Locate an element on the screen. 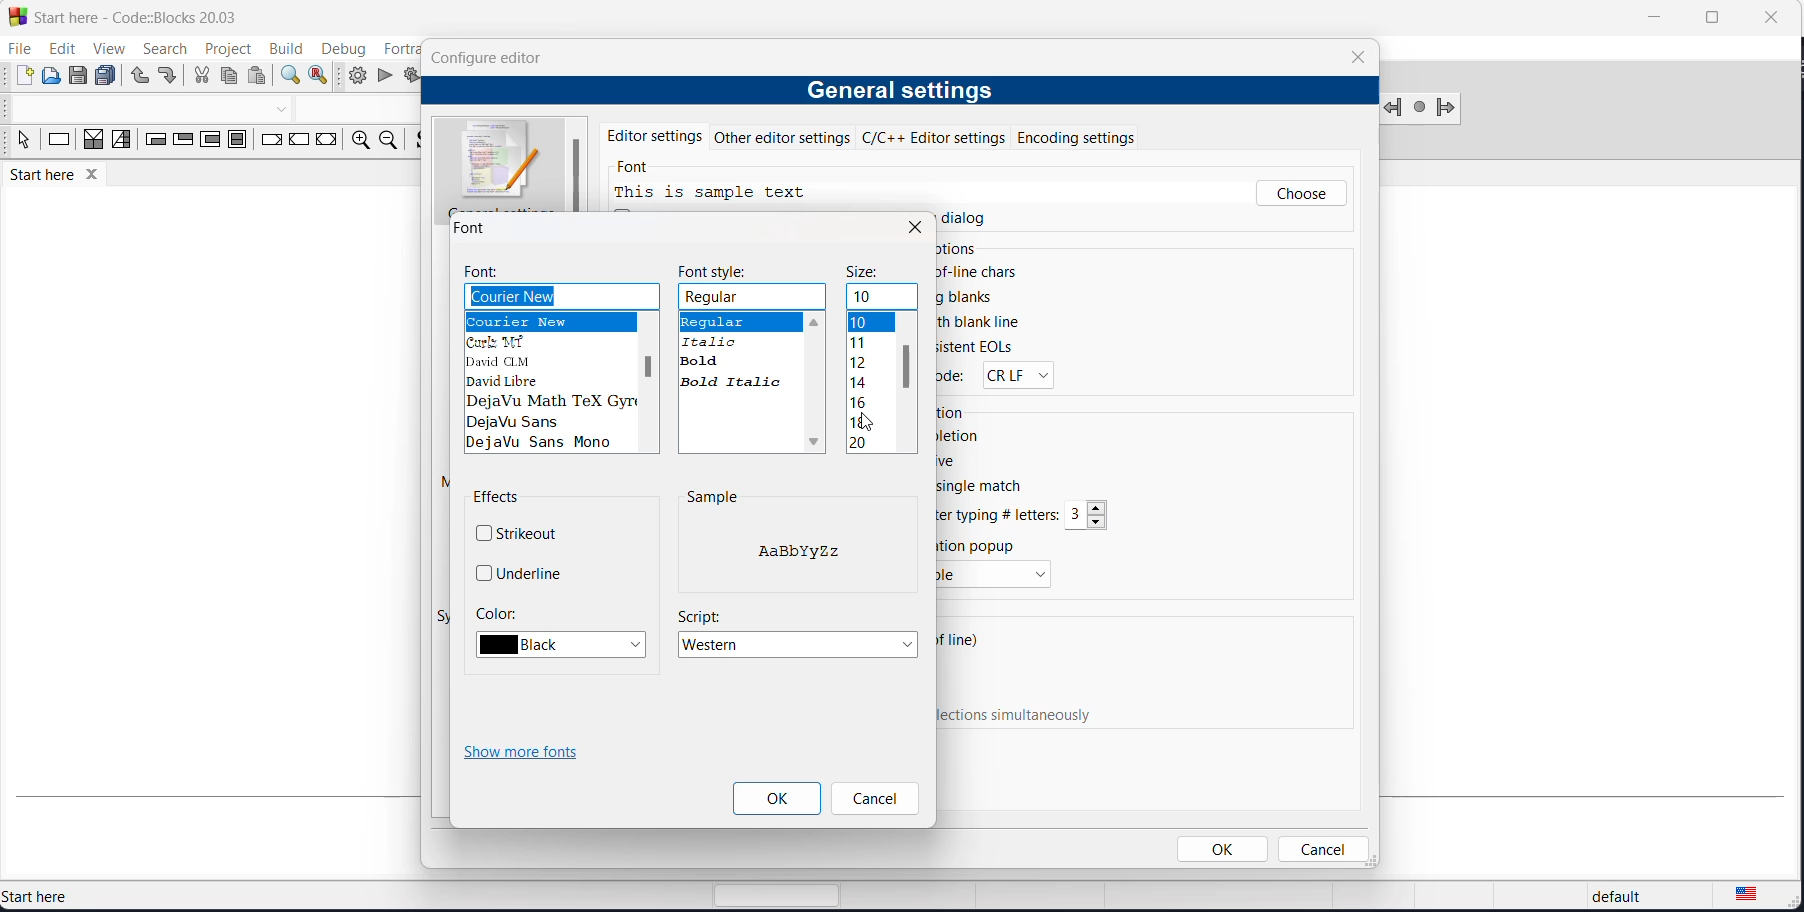 This screenshot has height=912, width=1804. jump next is located at coordinates (1419, 108).